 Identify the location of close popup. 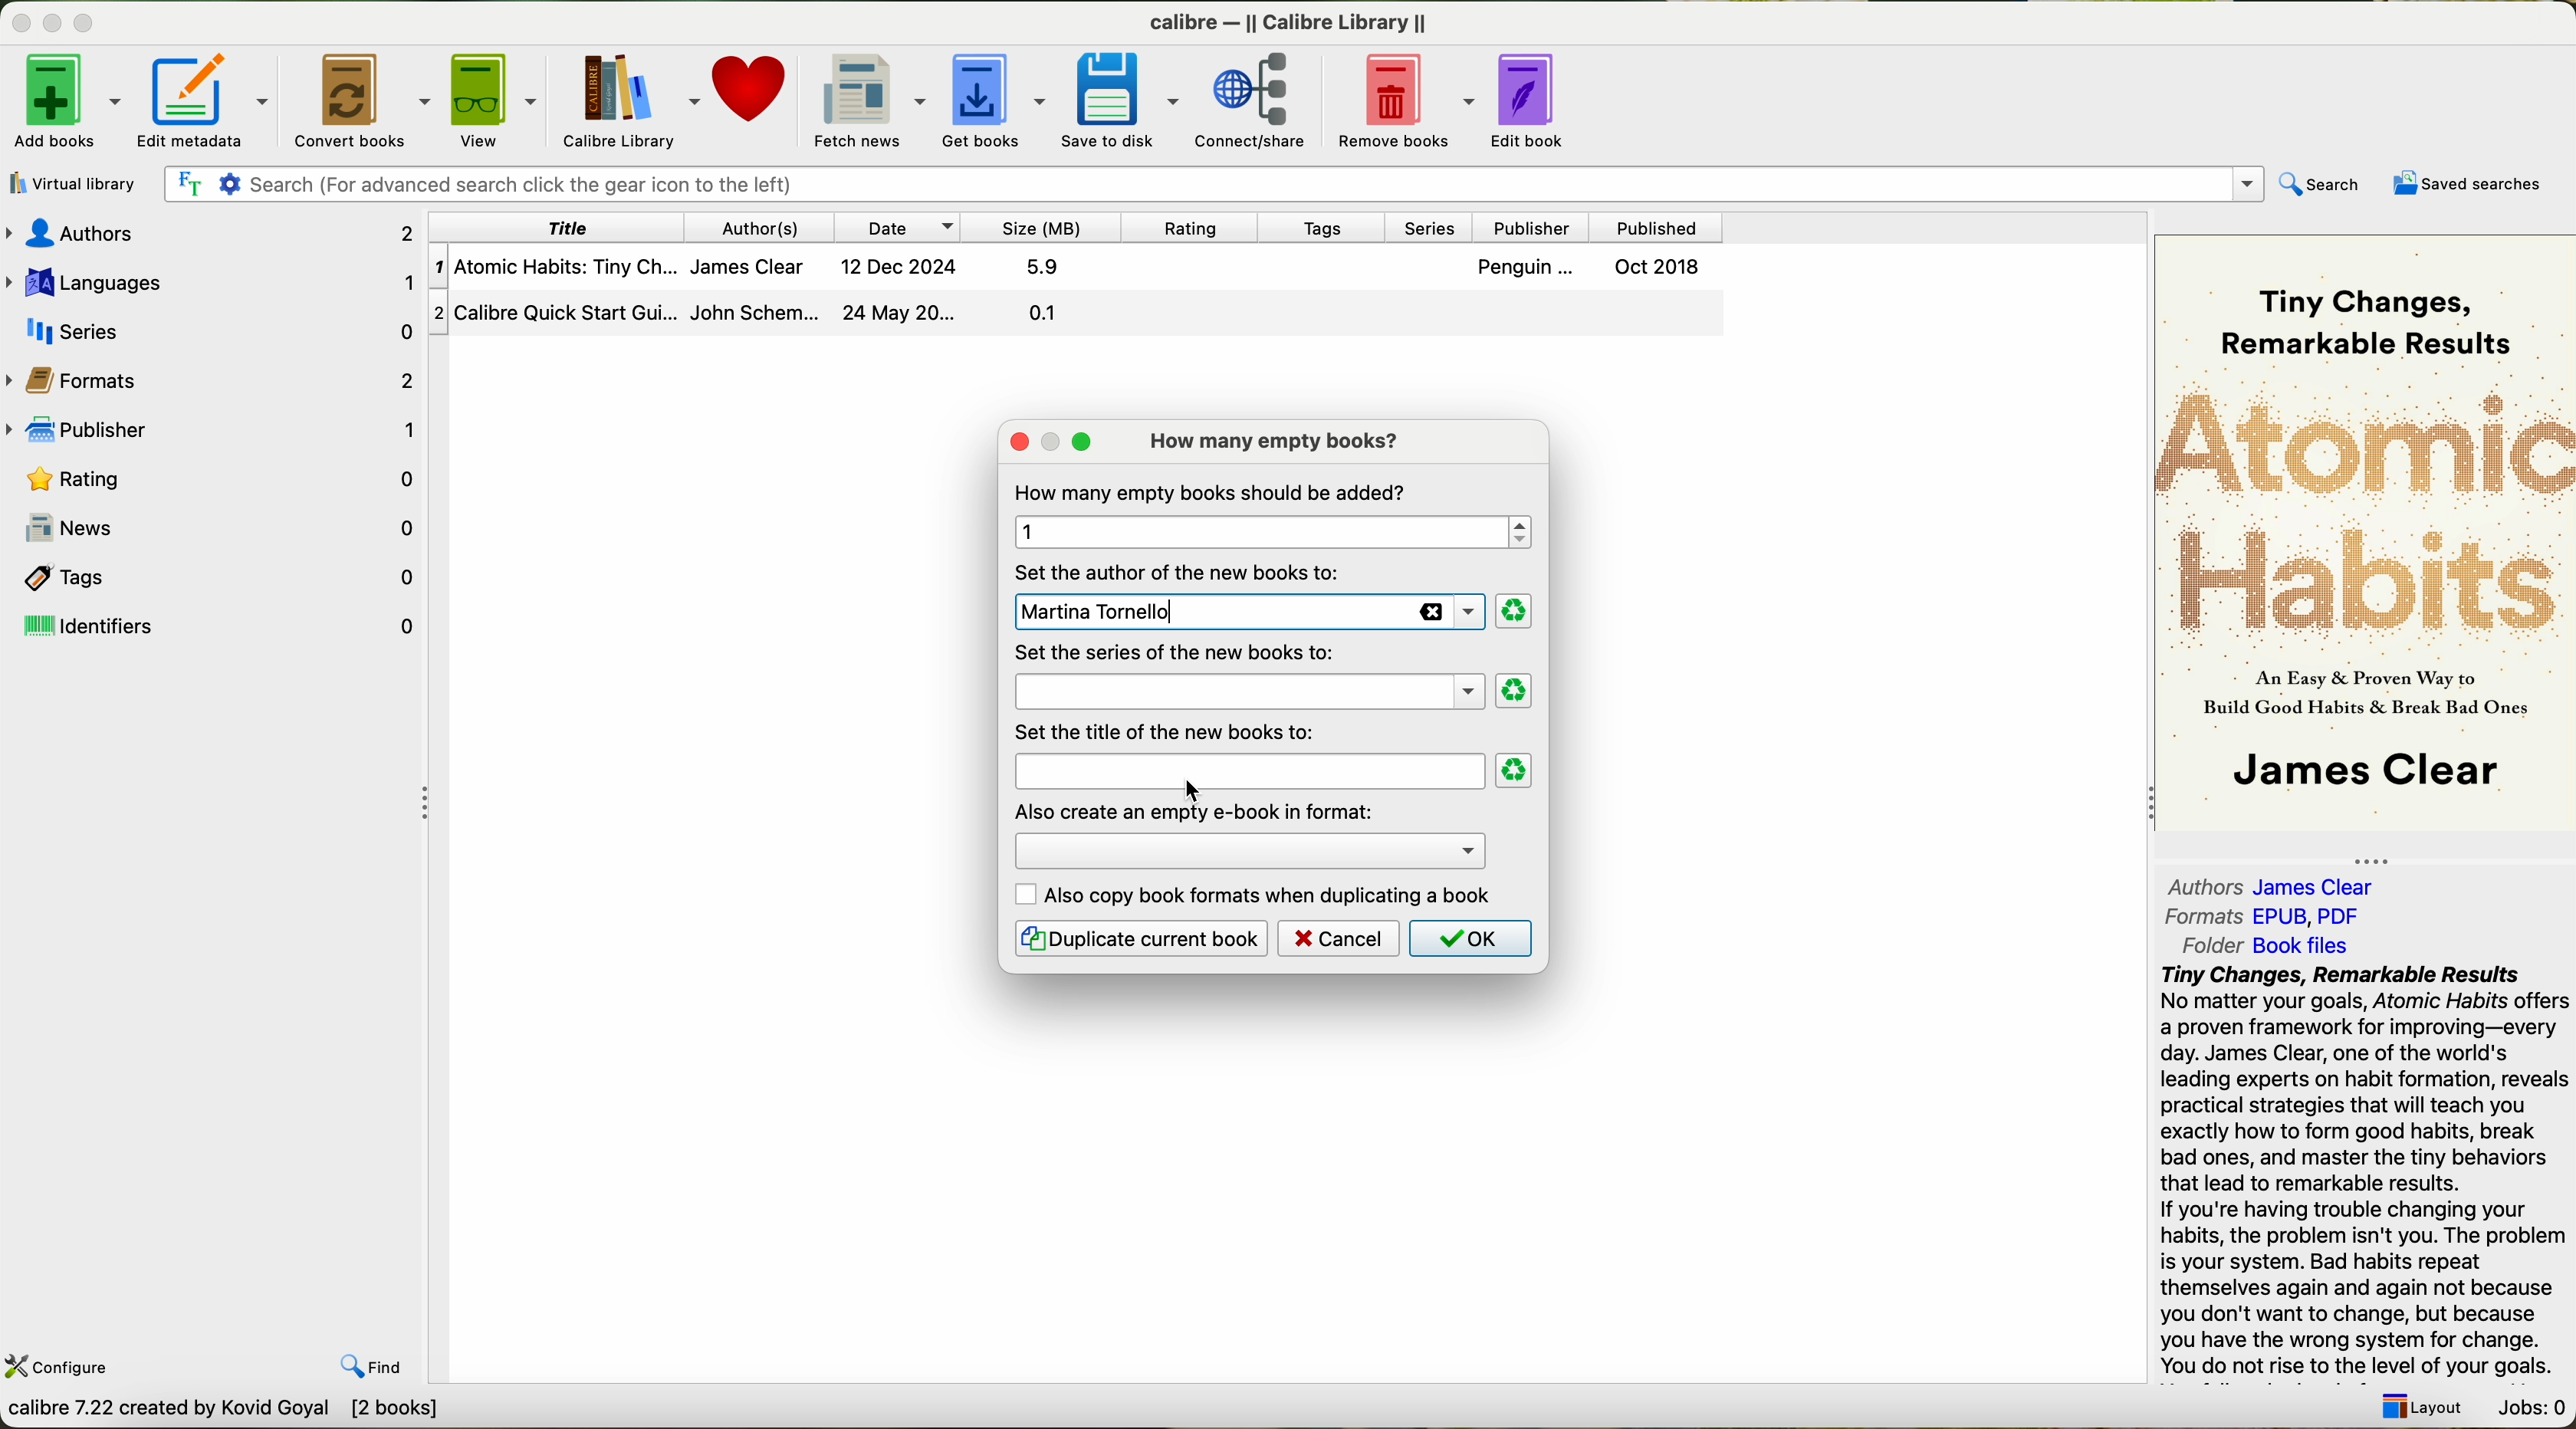
(1009, 443).